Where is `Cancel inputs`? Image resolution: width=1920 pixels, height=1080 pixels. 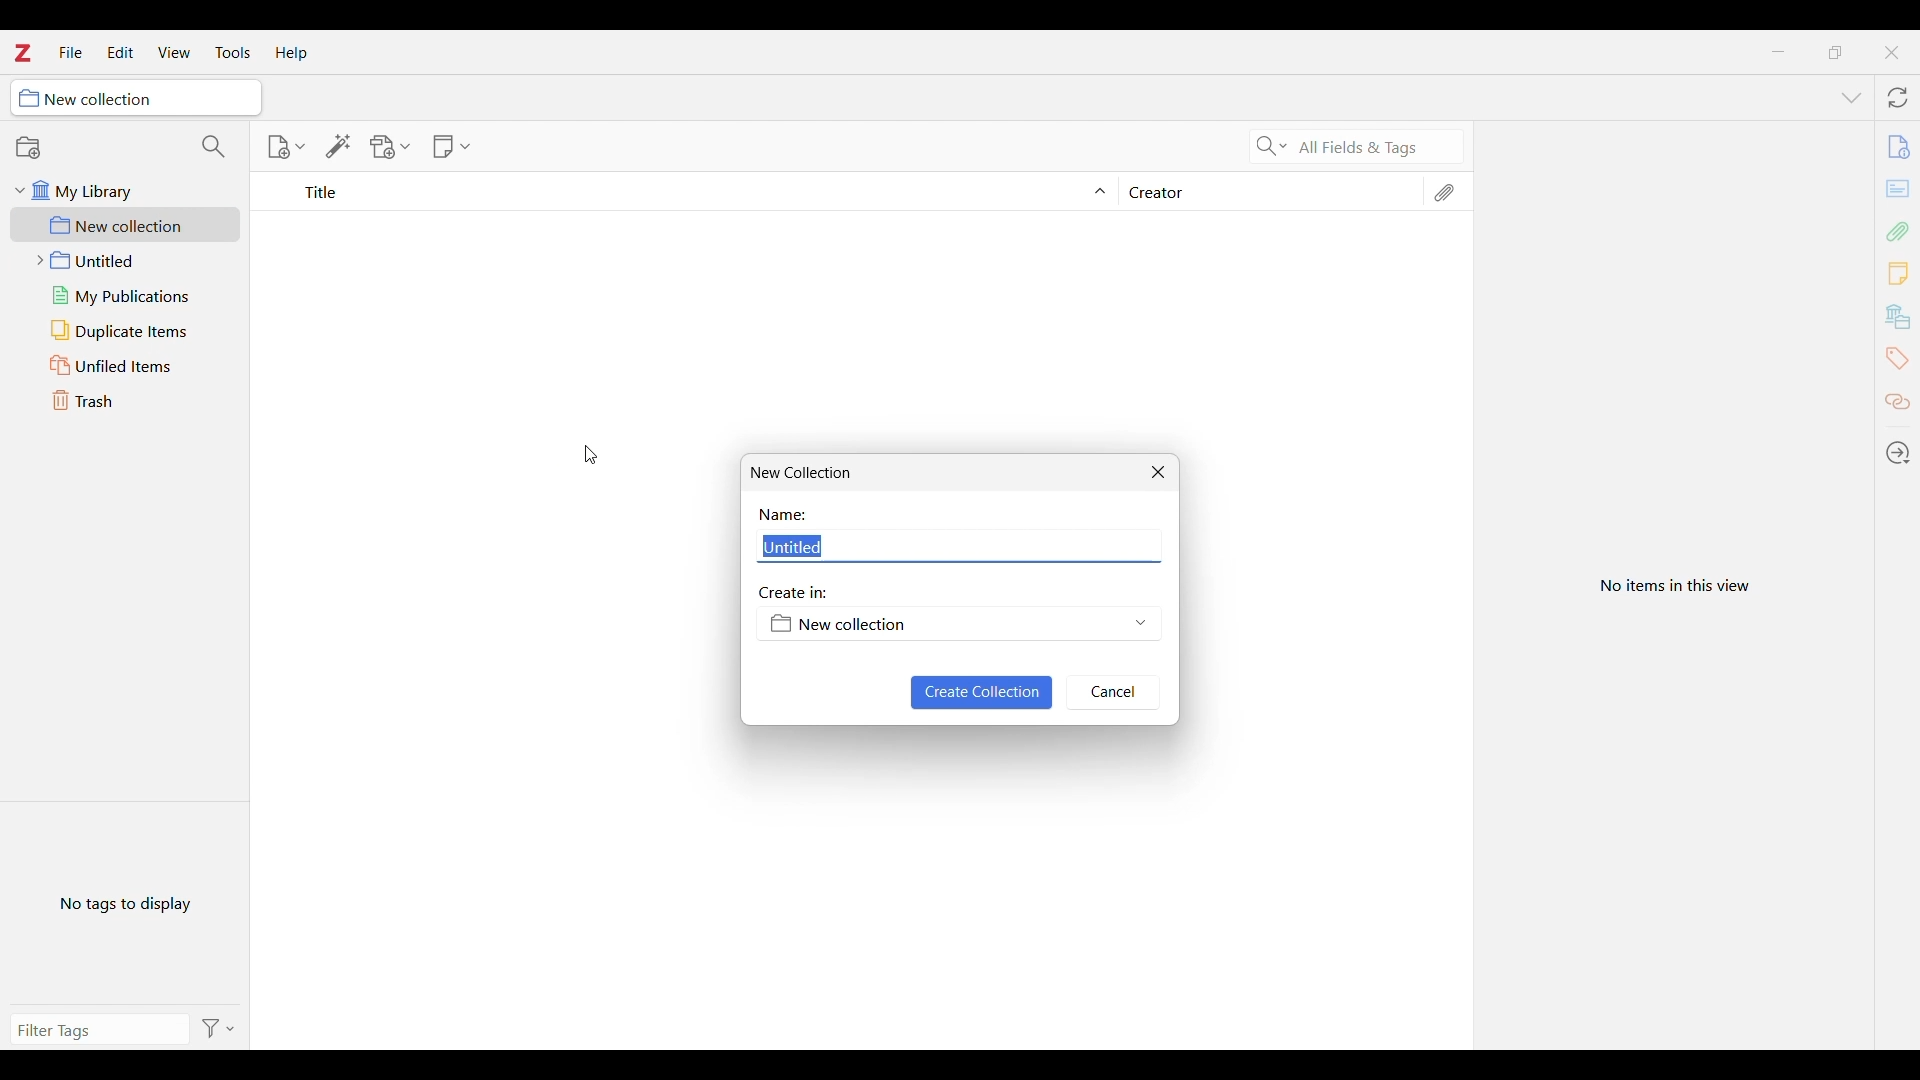
Cancel inputs is located at coordinates (1113, 693).